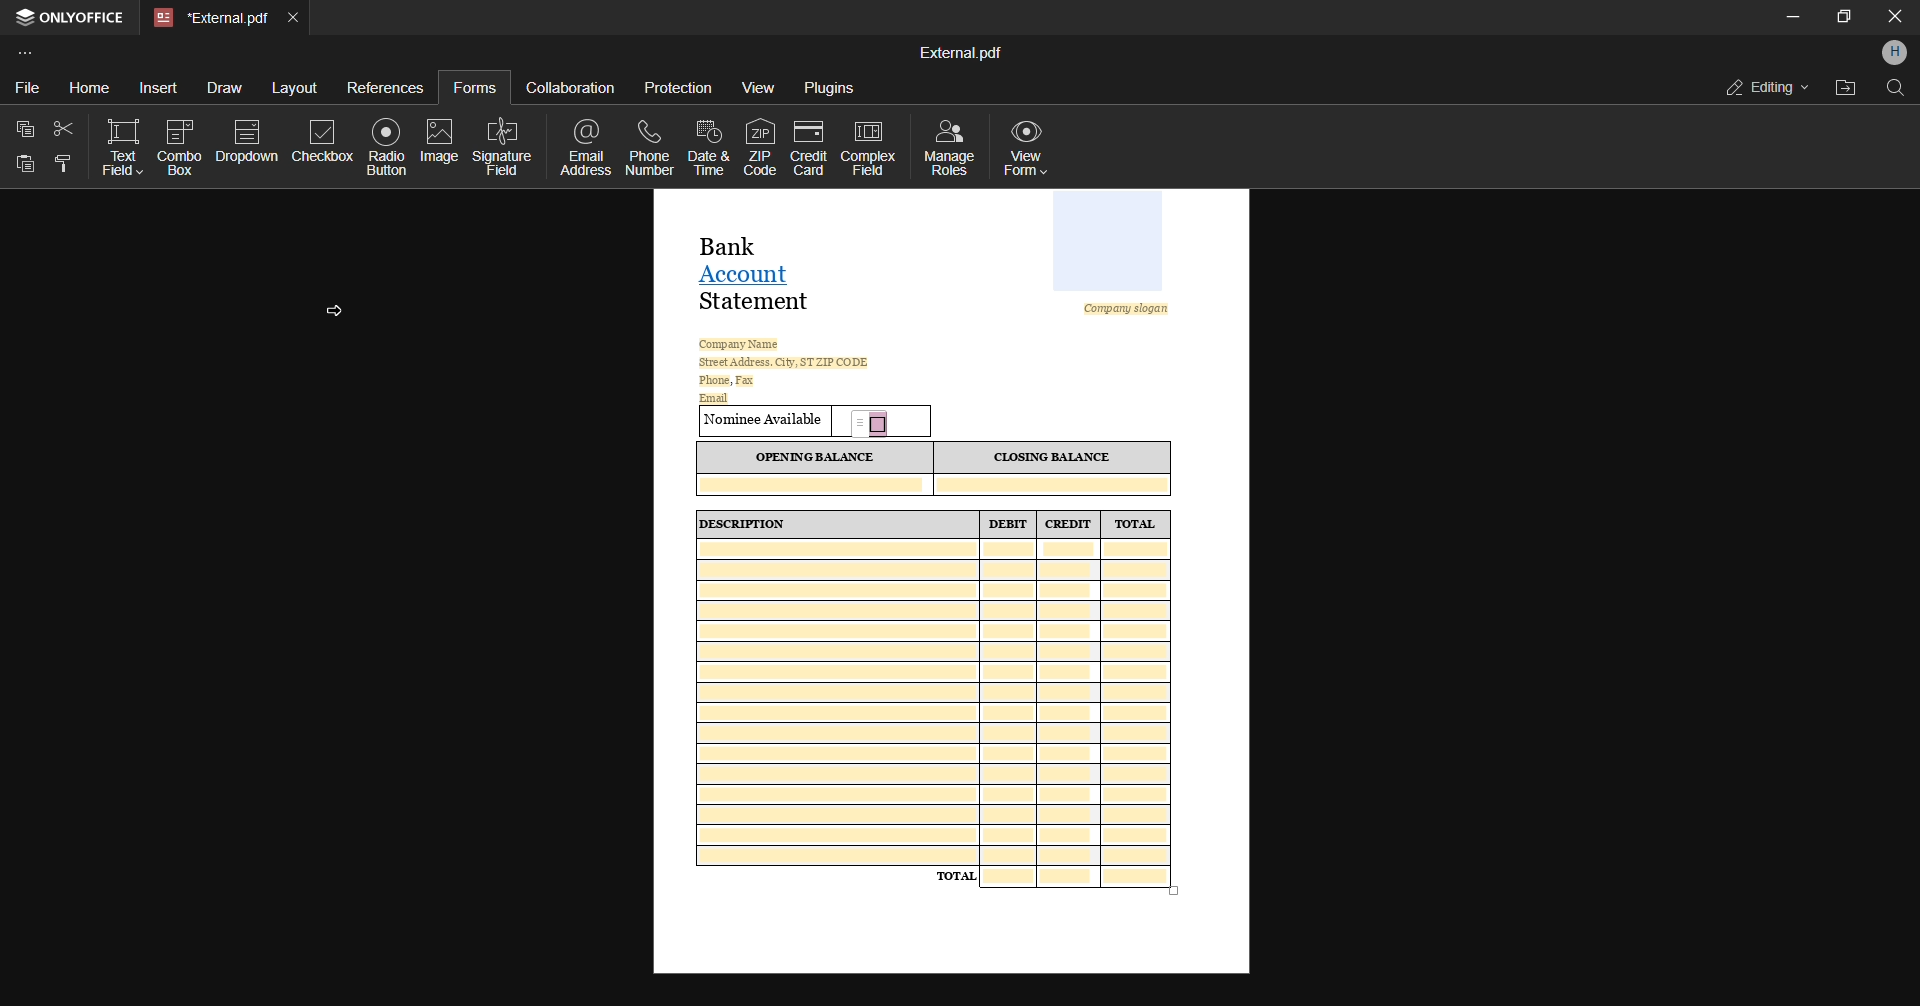 The width and height of the screenshot is (1920, 1006). Describe the element at coordinates (652, 147) in the screenshot. I see `phone number` at that location.